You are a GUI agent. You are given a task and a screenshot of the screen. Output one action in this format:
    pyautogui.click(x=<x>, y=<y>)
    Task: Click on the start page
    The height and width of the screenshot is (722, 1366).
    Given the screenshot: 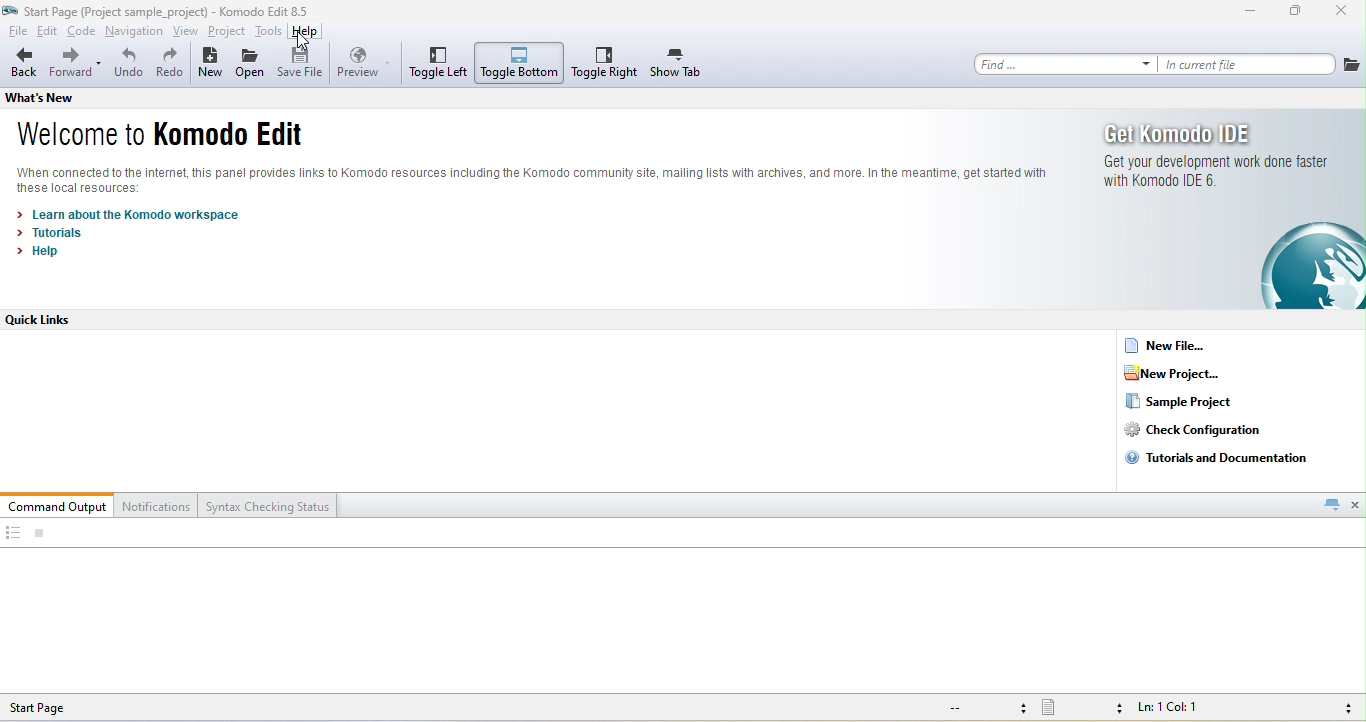 What is the action you would take?
    pyautogui.click(x=55, y=707)
    